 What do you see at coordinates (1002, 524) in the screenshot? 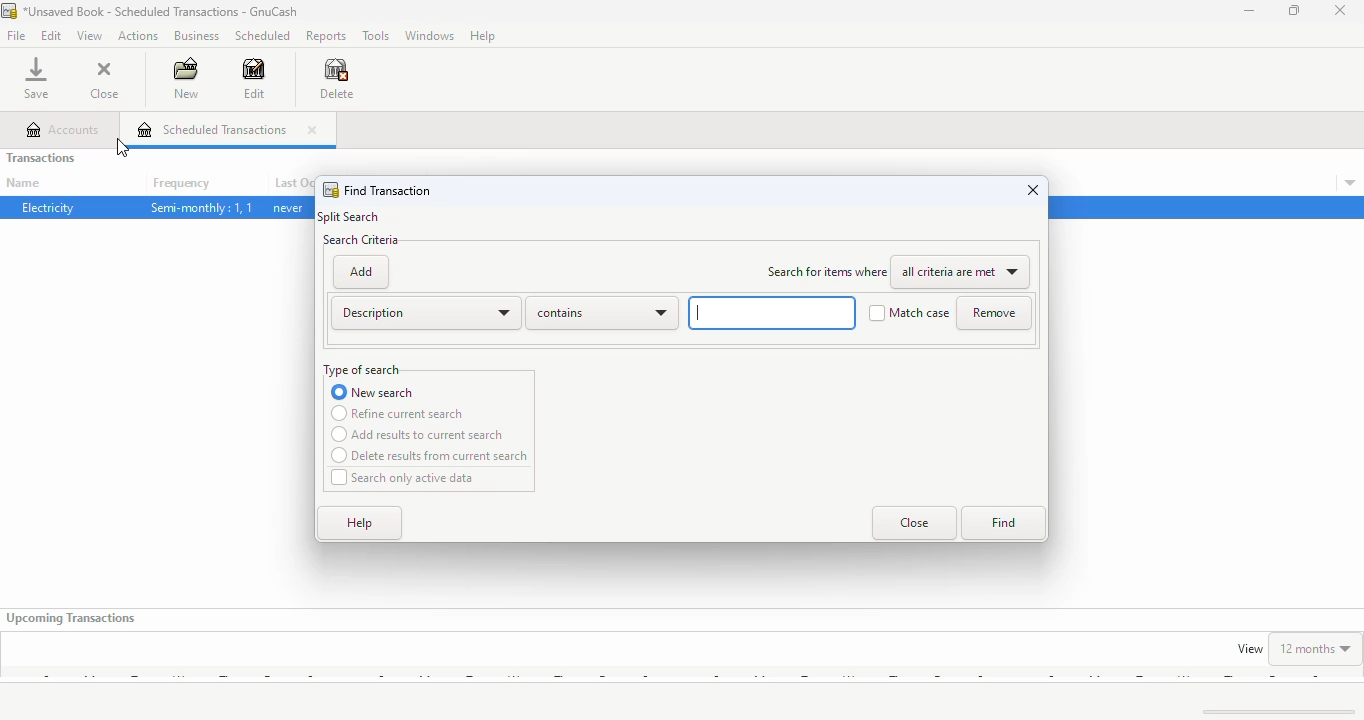
I see `find` at bounding box center [1002, 524].